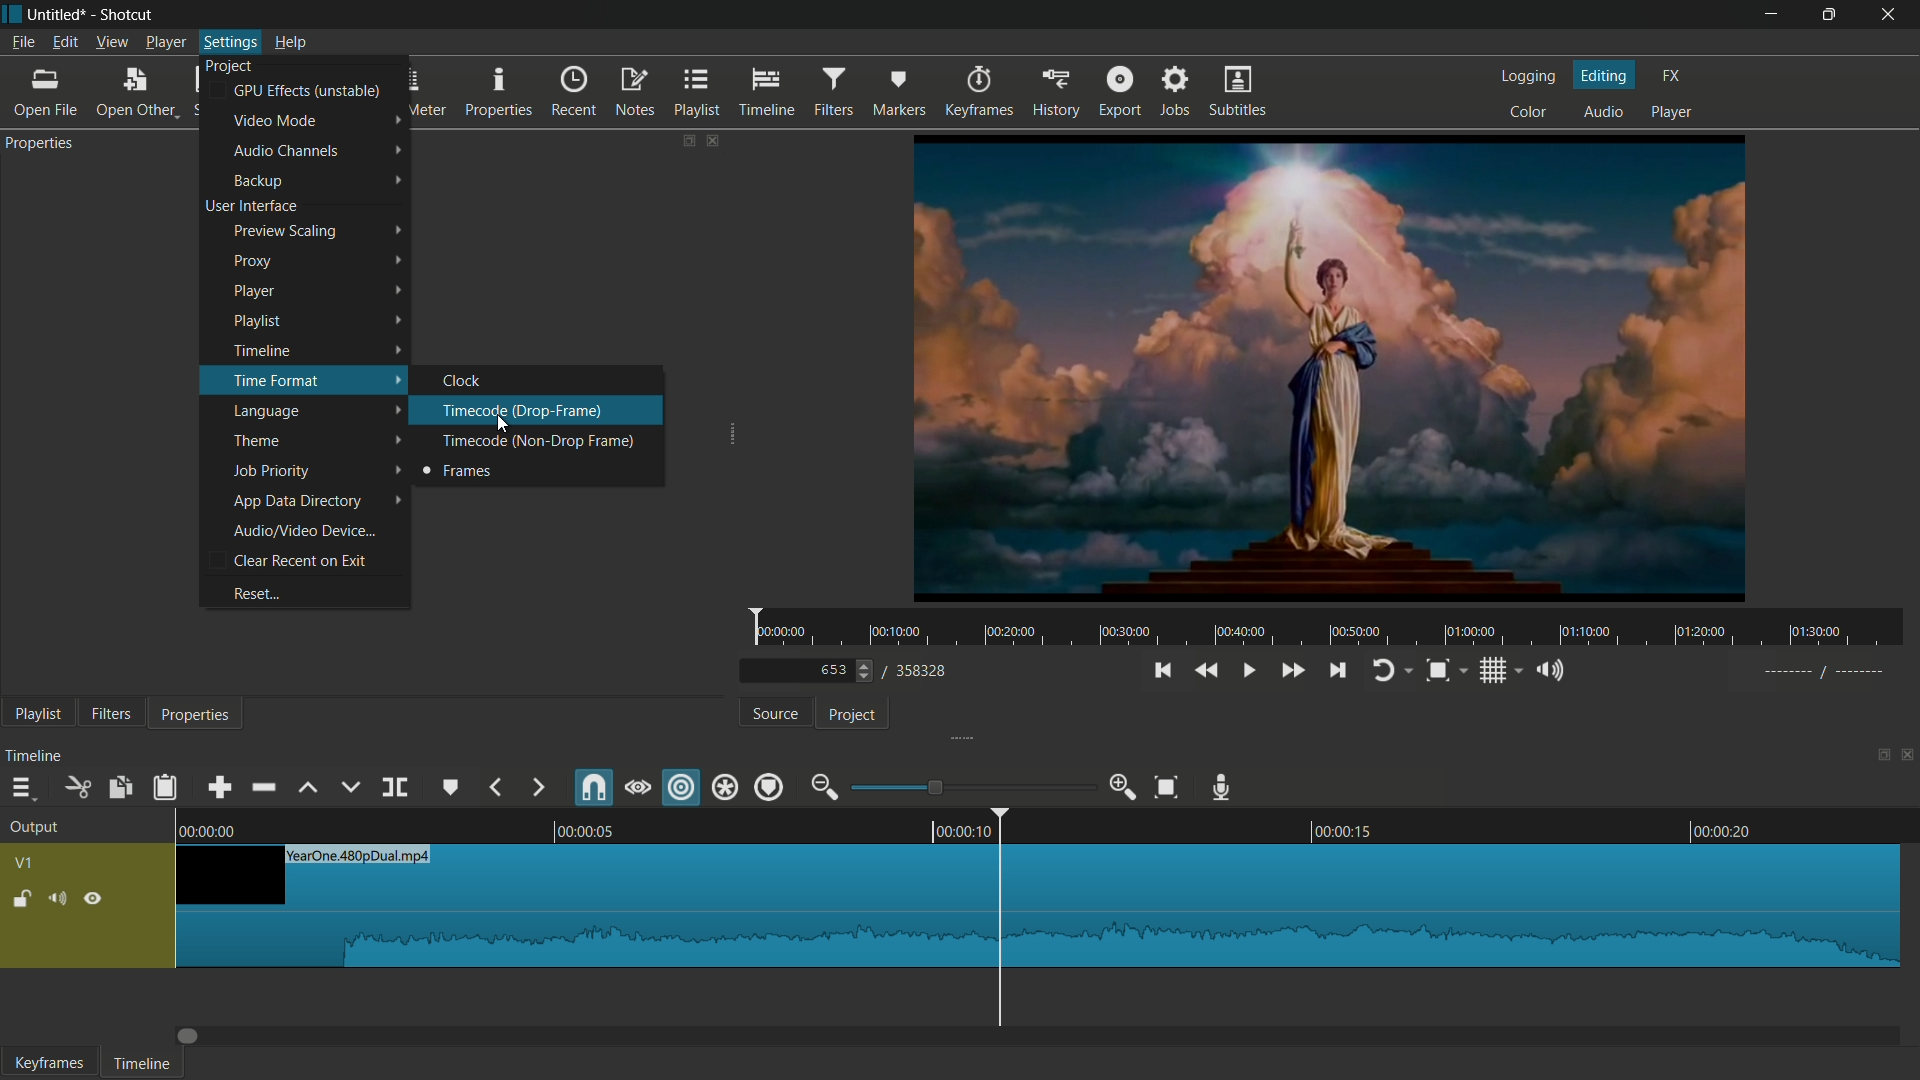  Describe the element at coordinates (56, 898) in the screenshot. I see `mute` at that location.